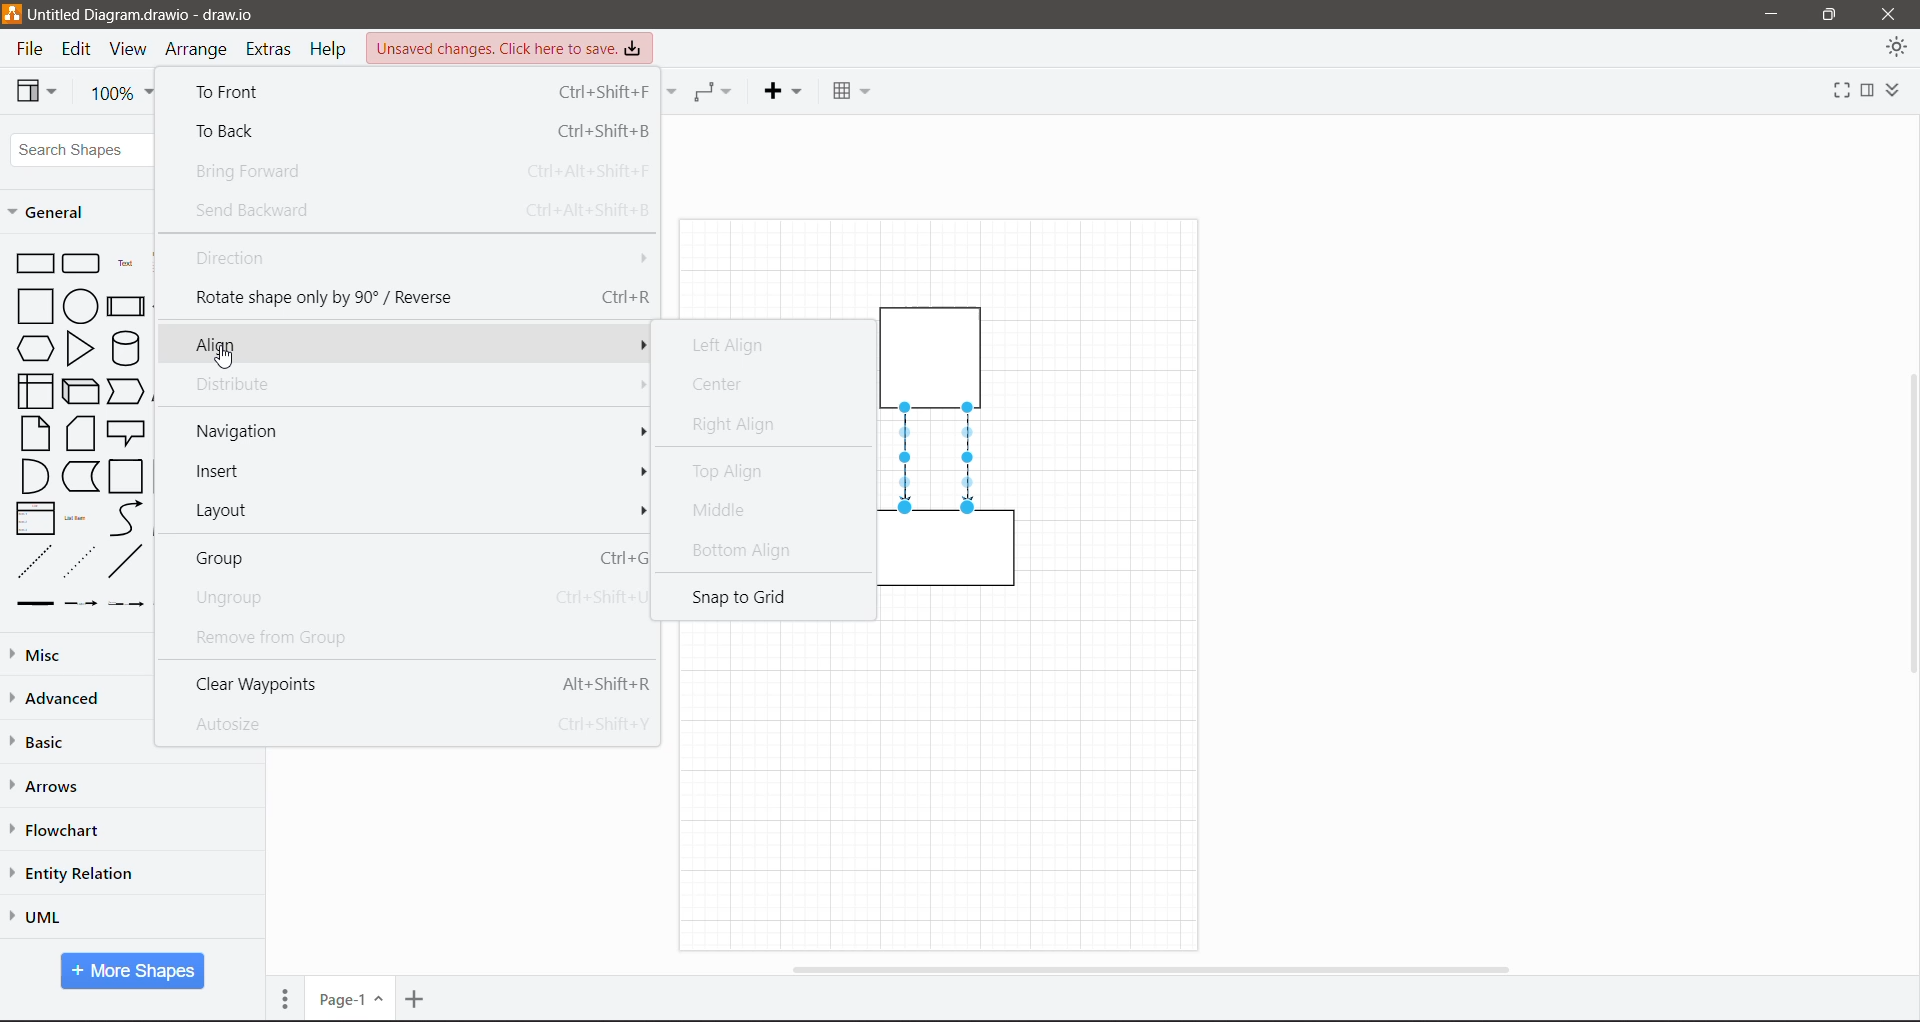 The height and width of the screenshot is (1022, 1920). What do you see at coordinates (79, 390) in the screenshot?
I see `Cube` at bounding box center [79, 390].